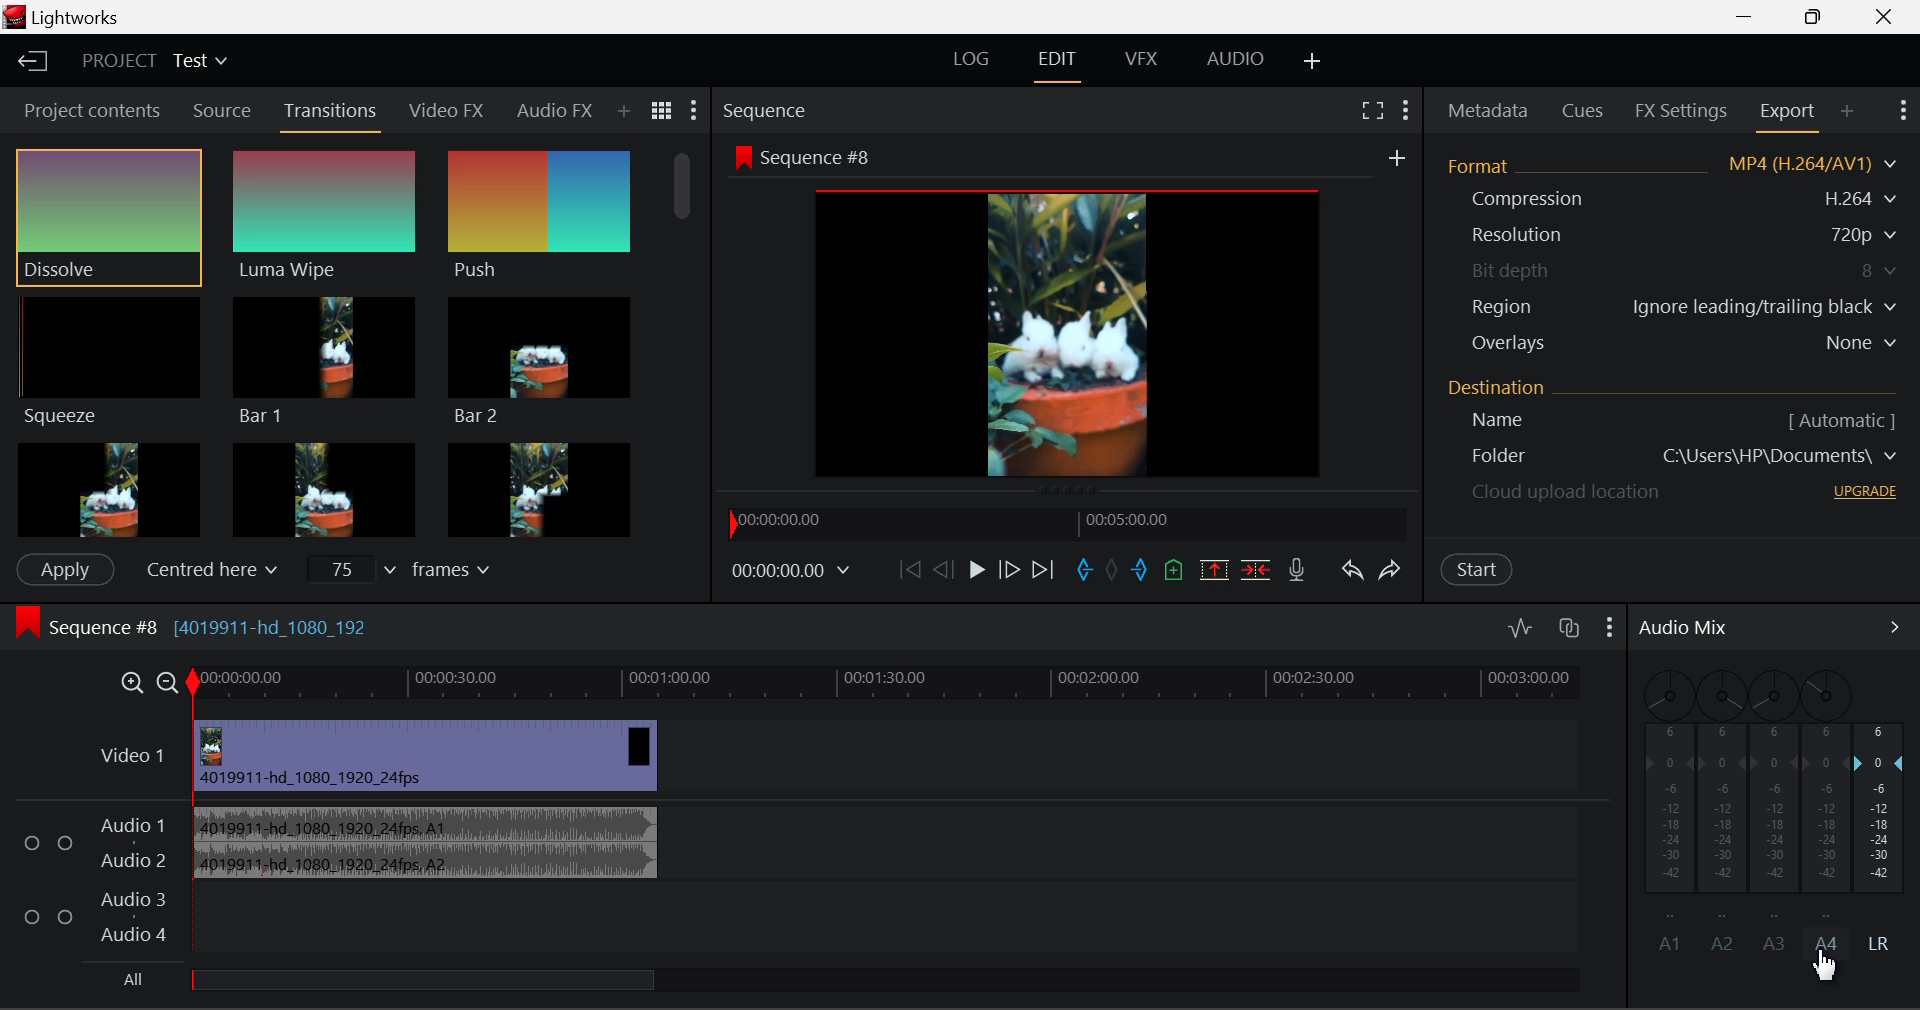 The height and width of the screenshot is (1010, 1920). Describe the element at coordinates (1844, 110) in the screenshot. I see `Add Panel` at that location.